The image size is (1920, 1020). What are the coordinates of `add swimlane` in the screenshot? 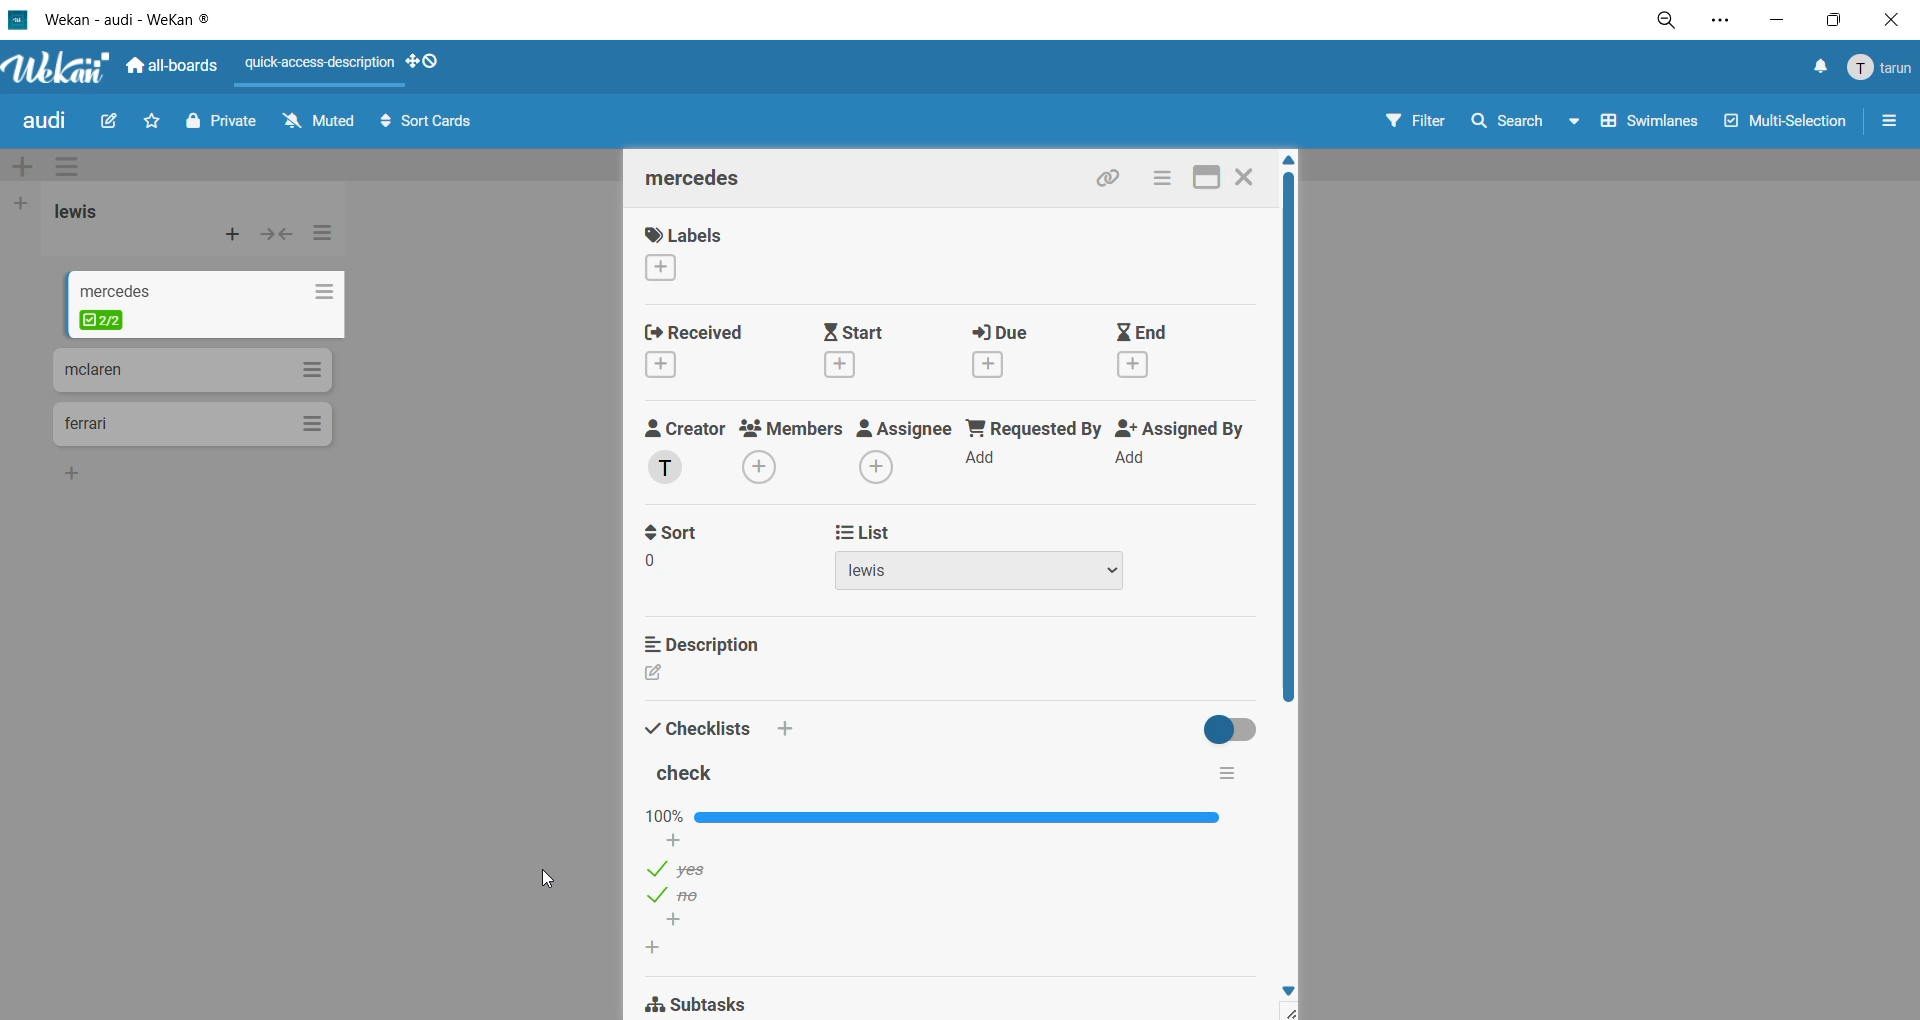 It's located at (30, 166).